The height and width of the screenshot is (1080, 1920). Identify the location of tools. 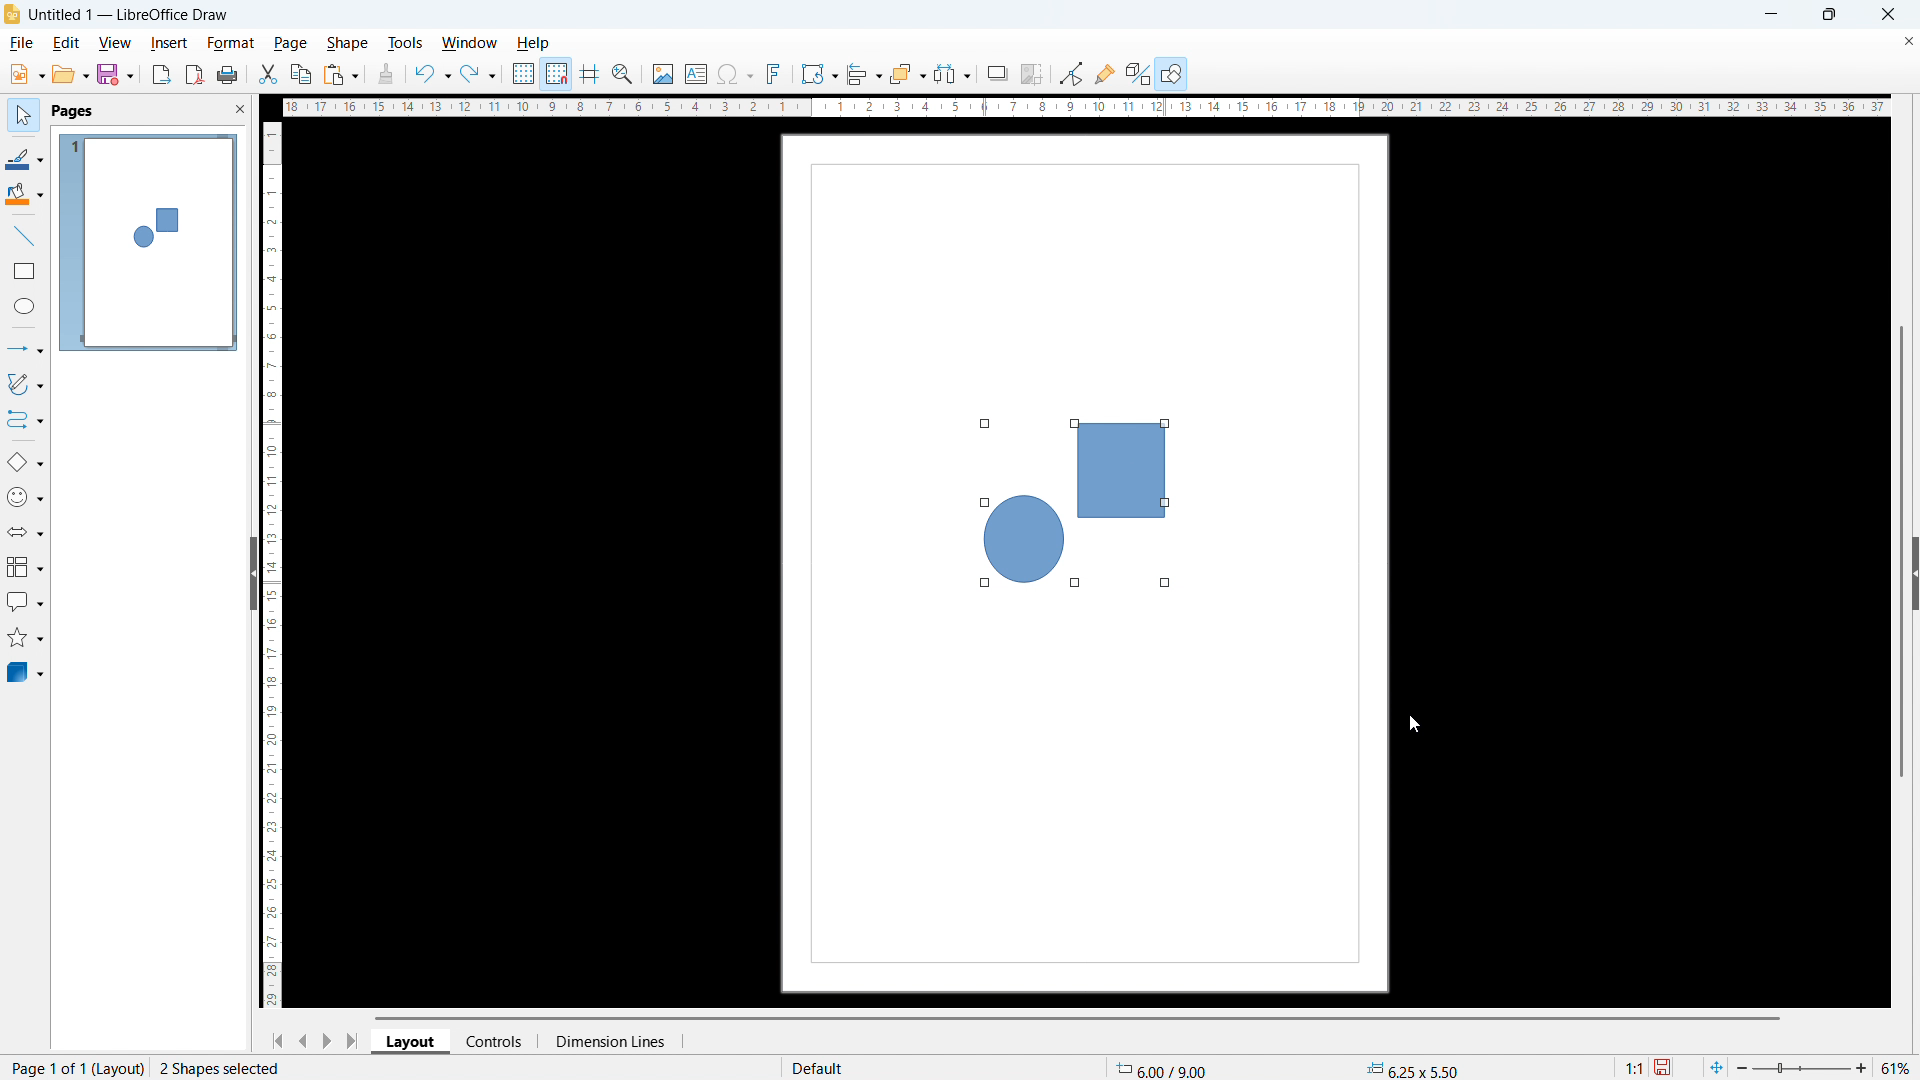
(406, 42).